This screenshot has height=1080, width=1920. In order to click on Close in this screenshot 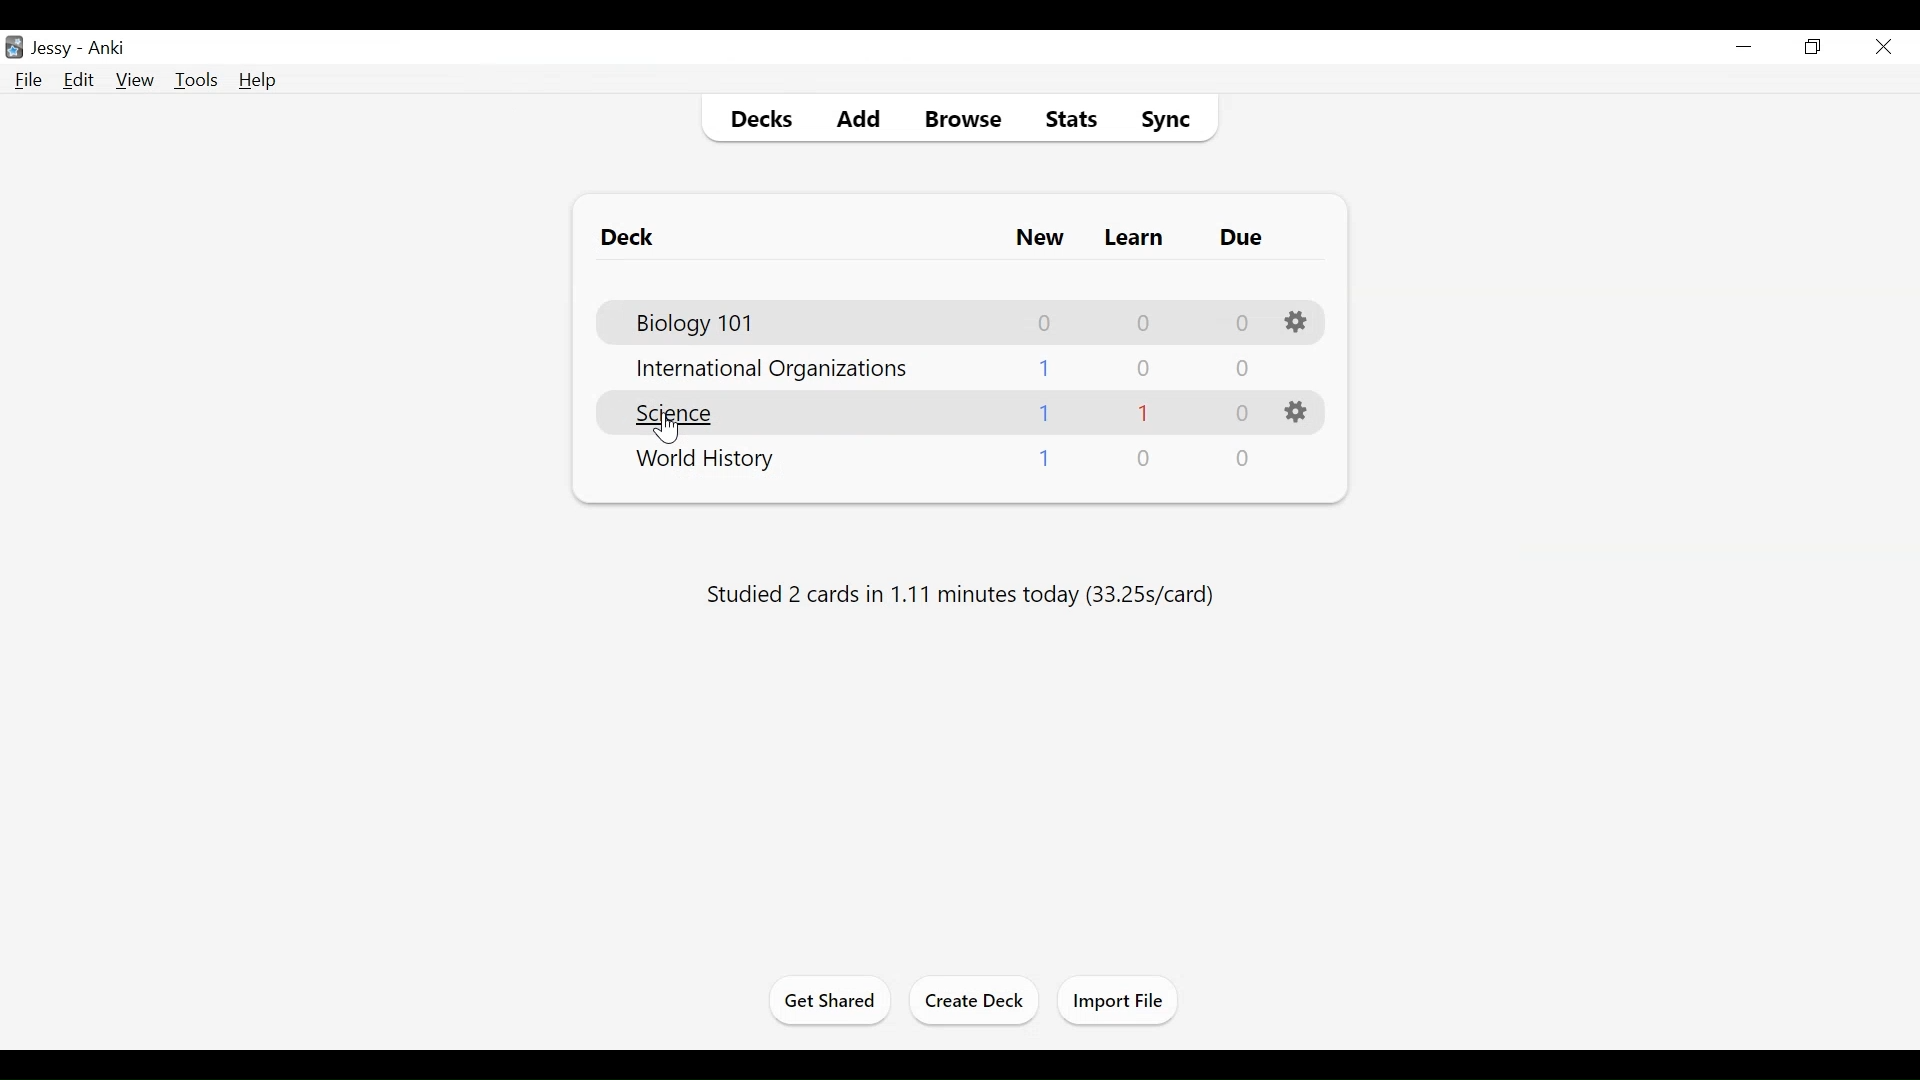, I will do `click(1881, 49)`.